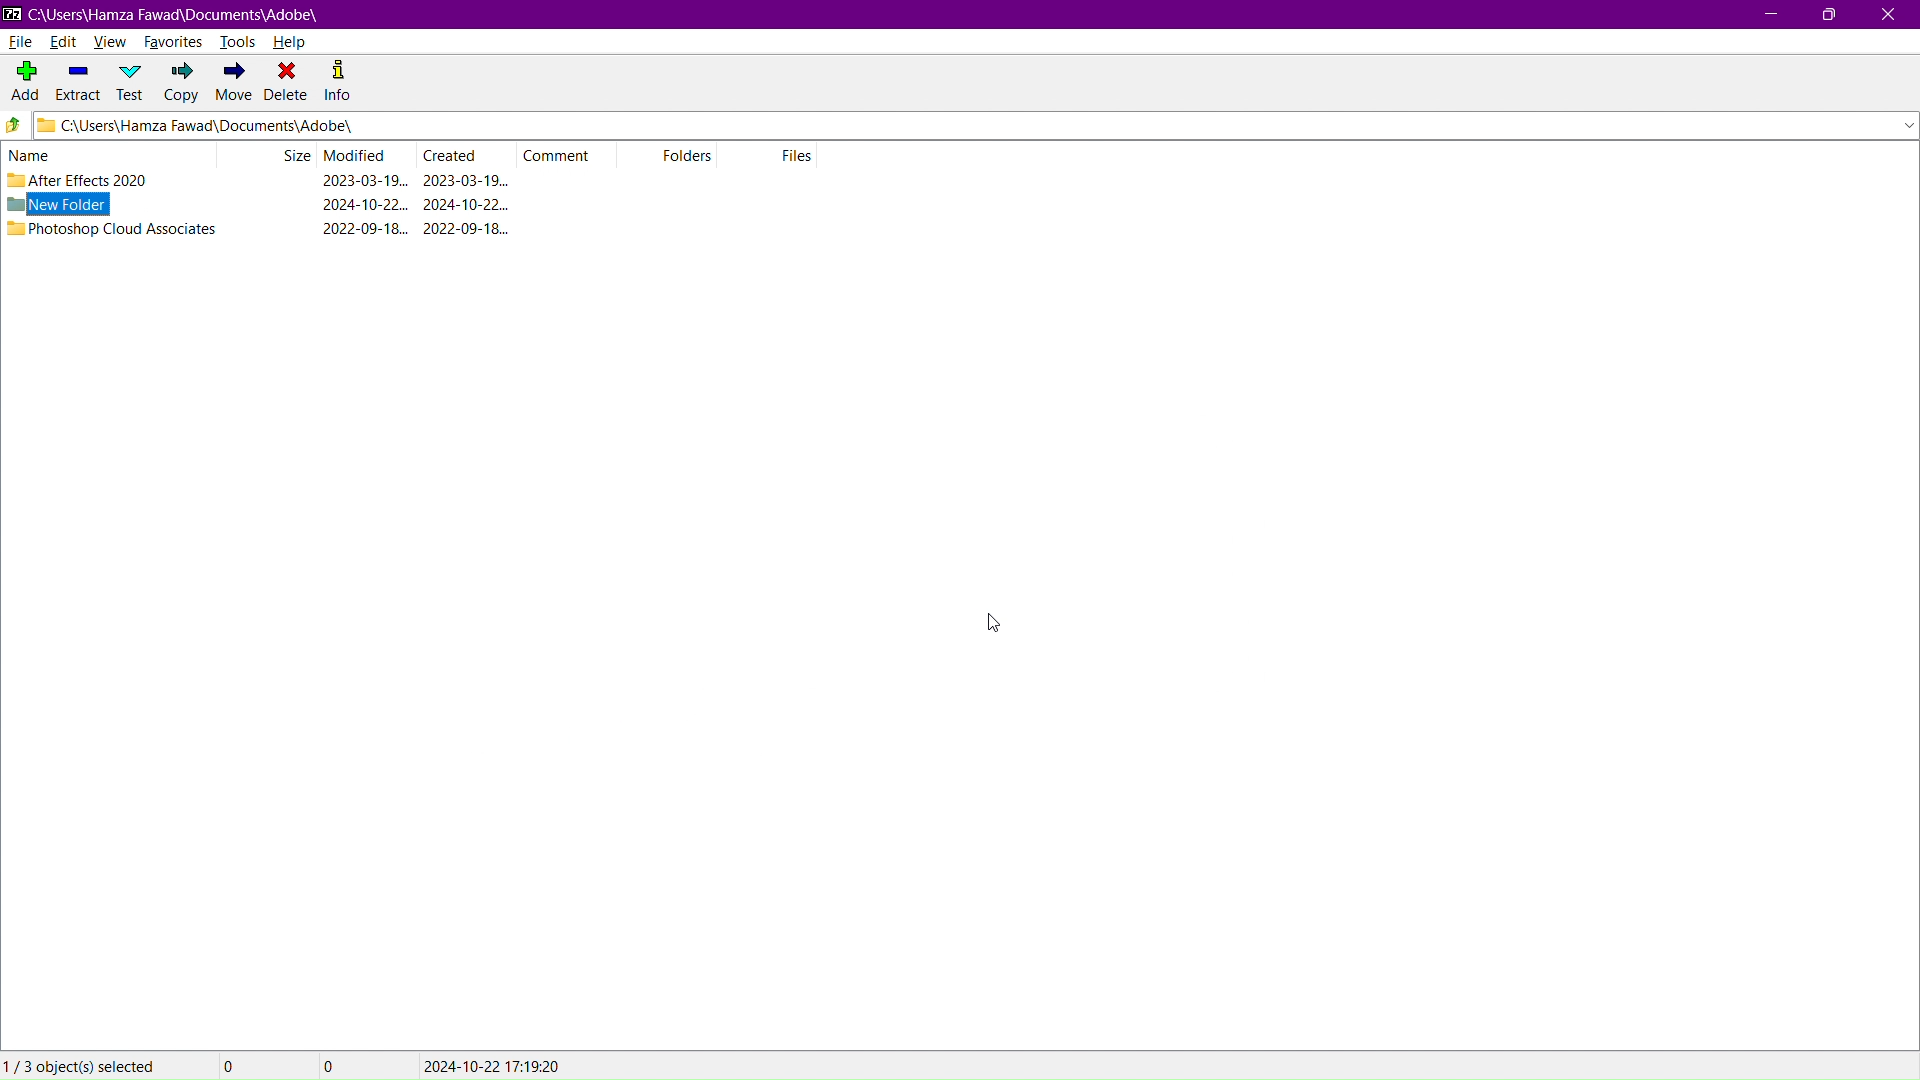 The height and width of the screenshot is (1080, 1920). What do you see at coordinates (345, 83) in the screenshot?
I see `Info` at bounding box center [345, 83].